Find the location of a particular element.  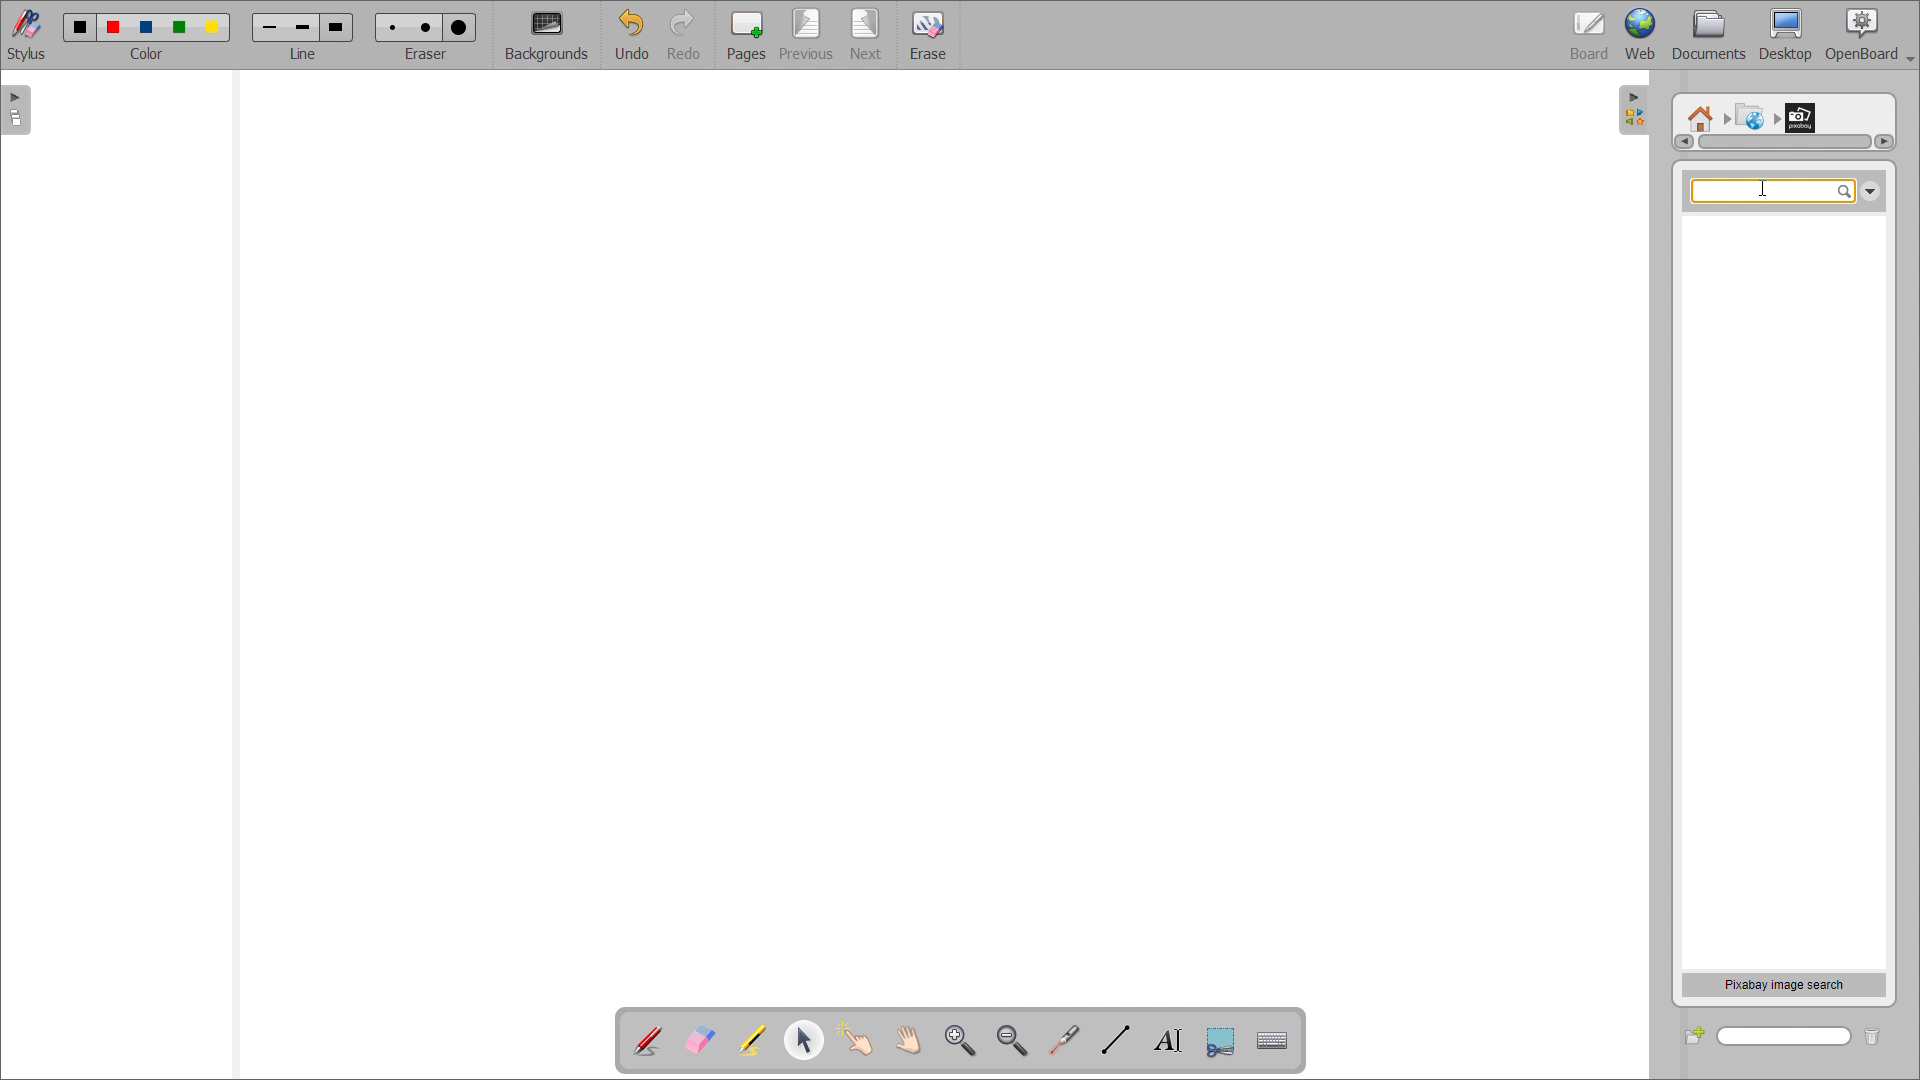

openboard settings is located at coordinates (1869, 35).